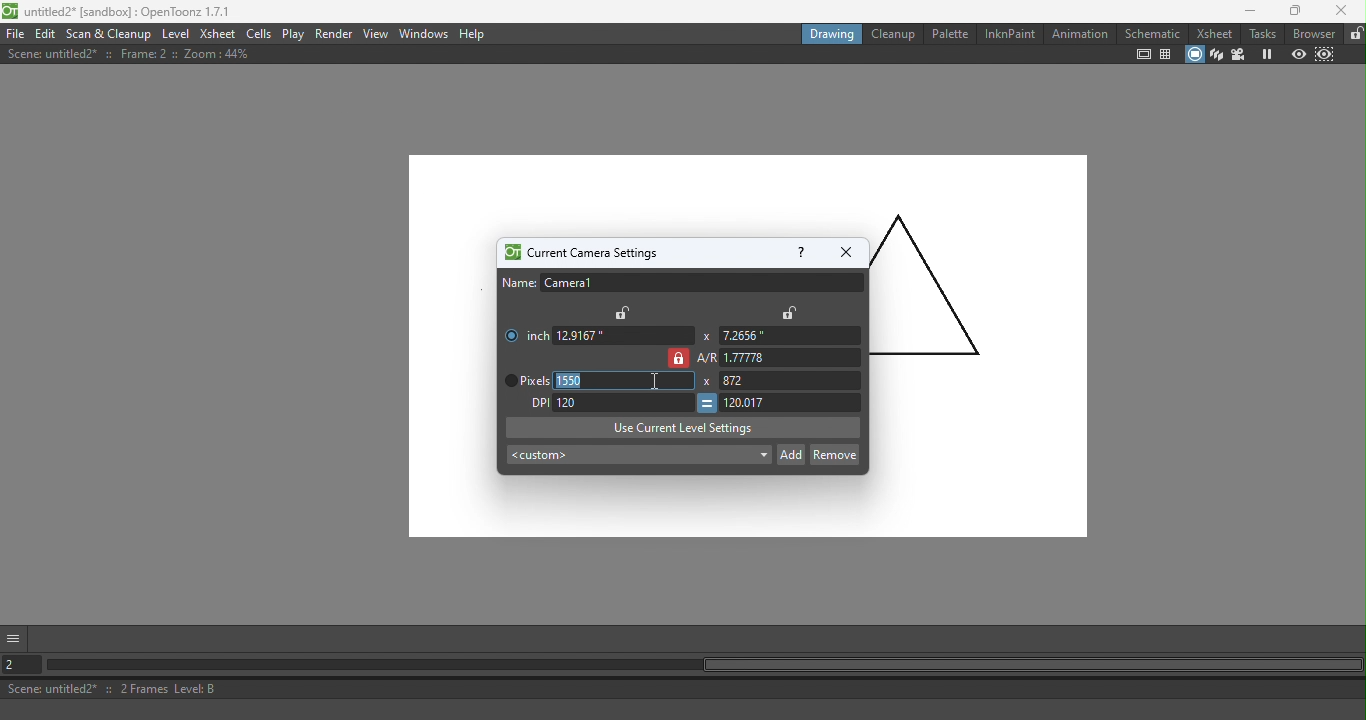  I want to click on Enter pixel, so click(792, 403).